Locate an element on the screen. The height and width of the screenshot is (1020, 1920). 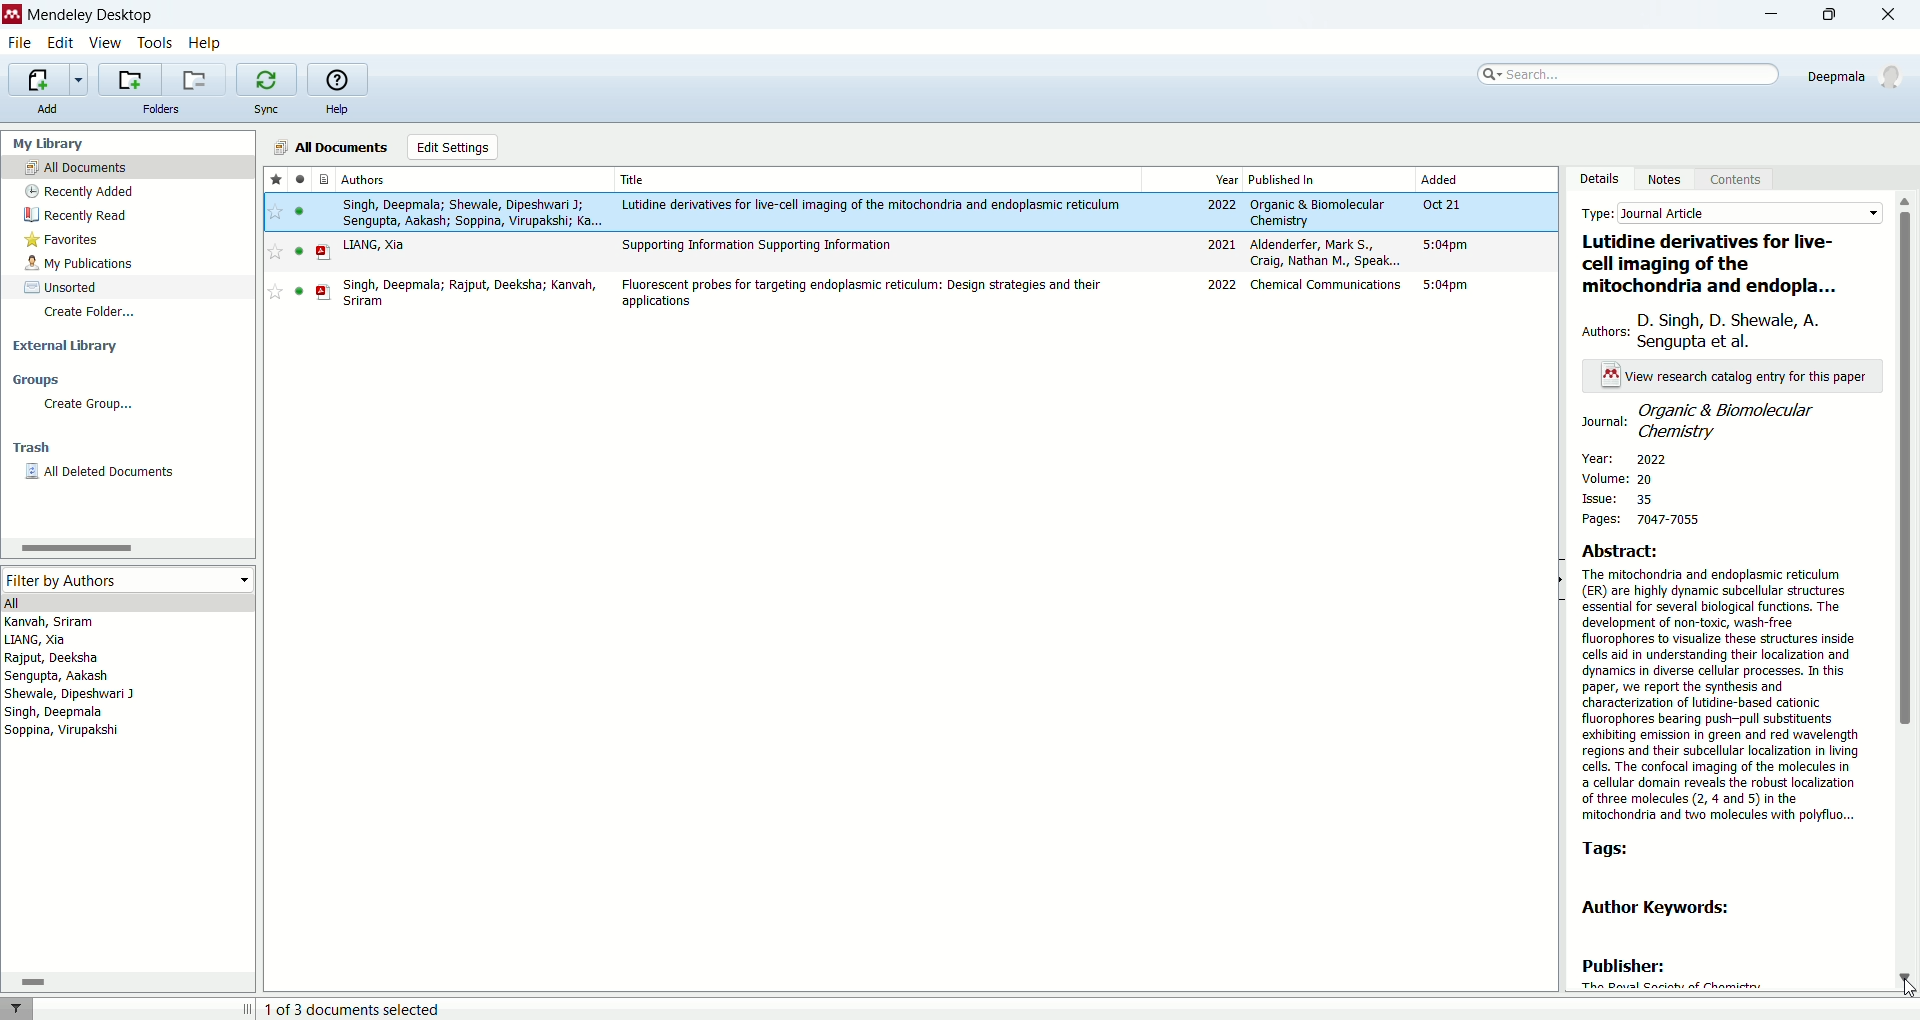
all documents is located at coordinates (128, 166).